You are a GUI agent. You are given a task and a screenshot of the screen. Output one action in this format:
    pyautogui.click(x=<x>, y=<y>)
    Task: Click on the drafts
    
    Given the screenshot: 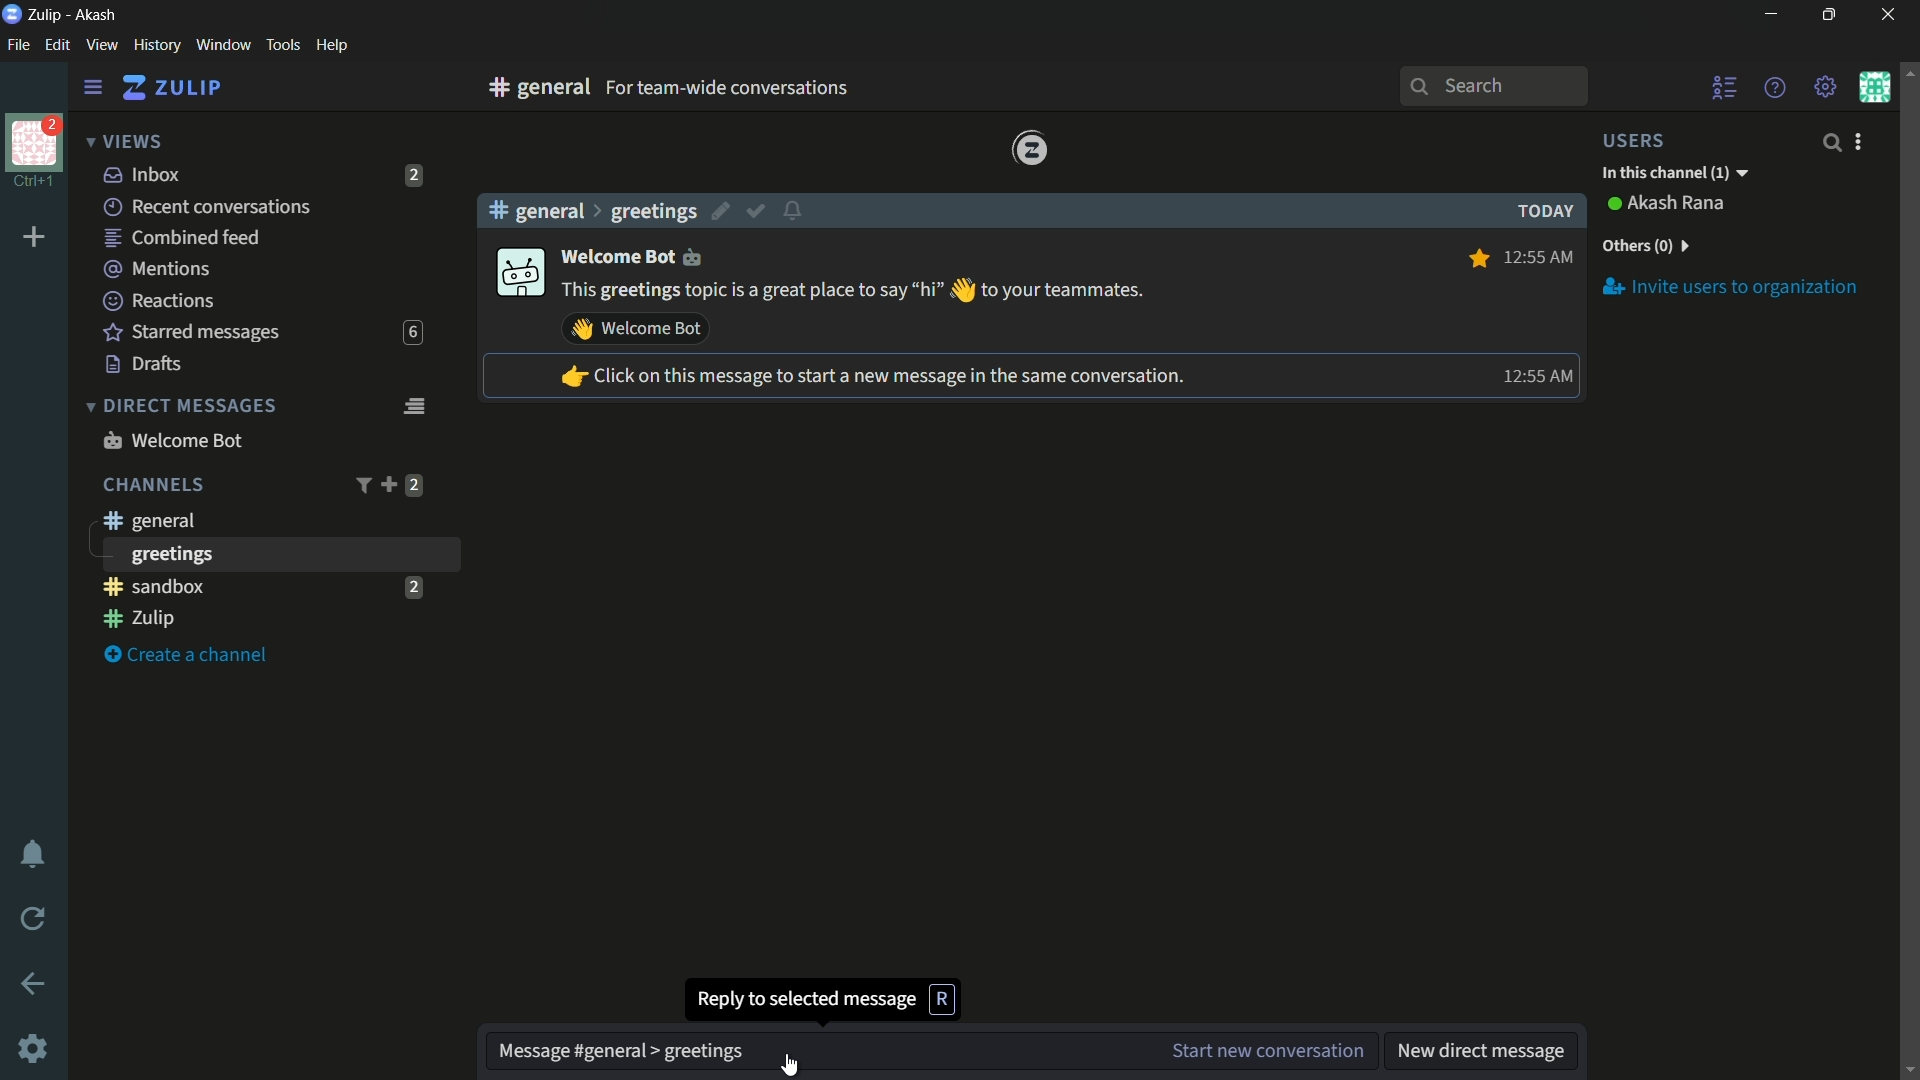 What is the action you would take?
    pyautogui.click(x=144, y=364)
    